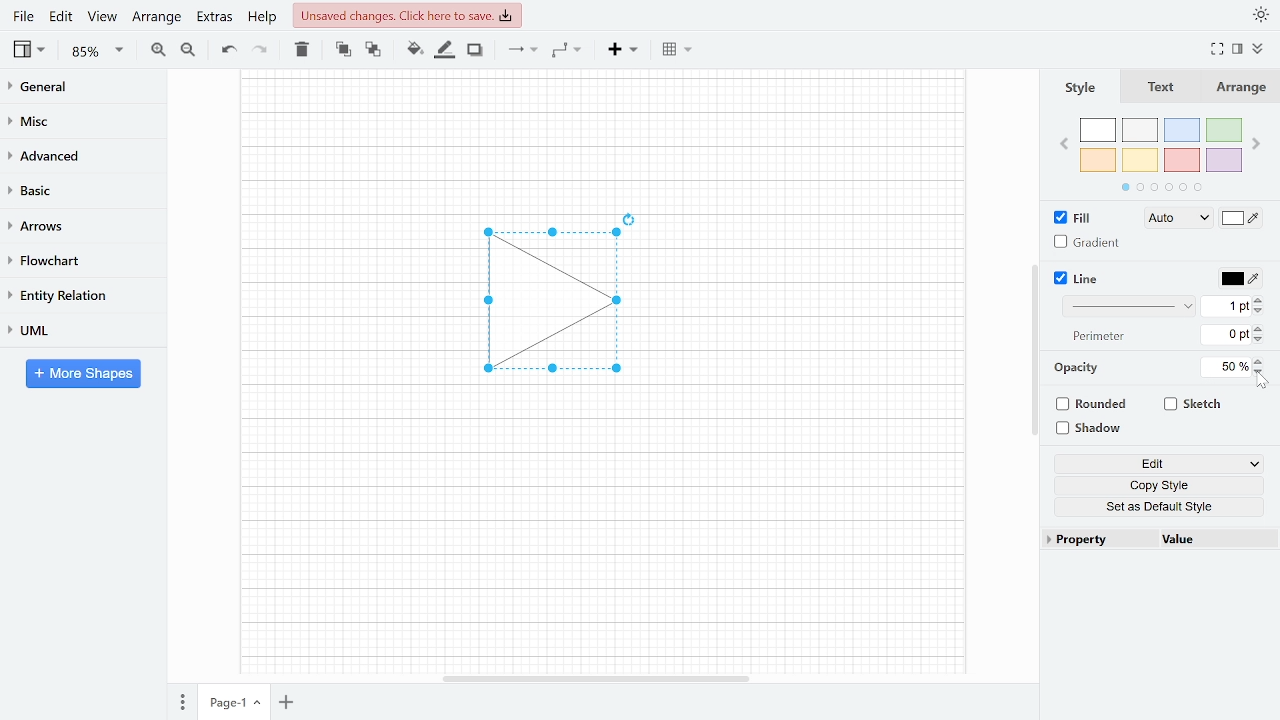 This screenshot has height=720, width=1280. What do you see at coordinates (414, 49) in the screenshot?
I see `Fill color` at bounding box center [414, 49].